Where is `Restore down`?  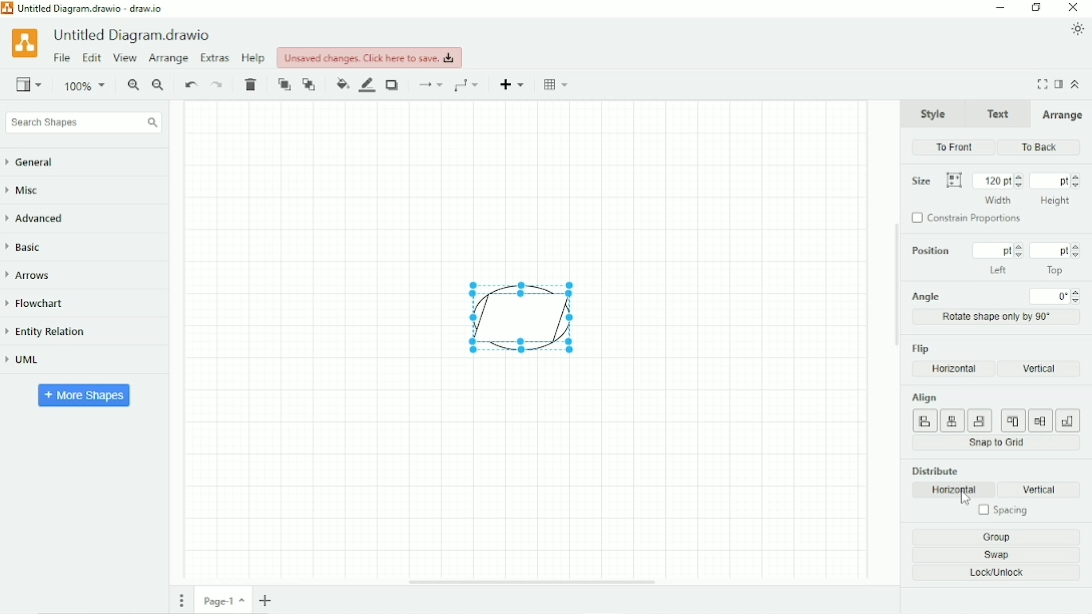 Restore down is located at coordinates (1036, 8).